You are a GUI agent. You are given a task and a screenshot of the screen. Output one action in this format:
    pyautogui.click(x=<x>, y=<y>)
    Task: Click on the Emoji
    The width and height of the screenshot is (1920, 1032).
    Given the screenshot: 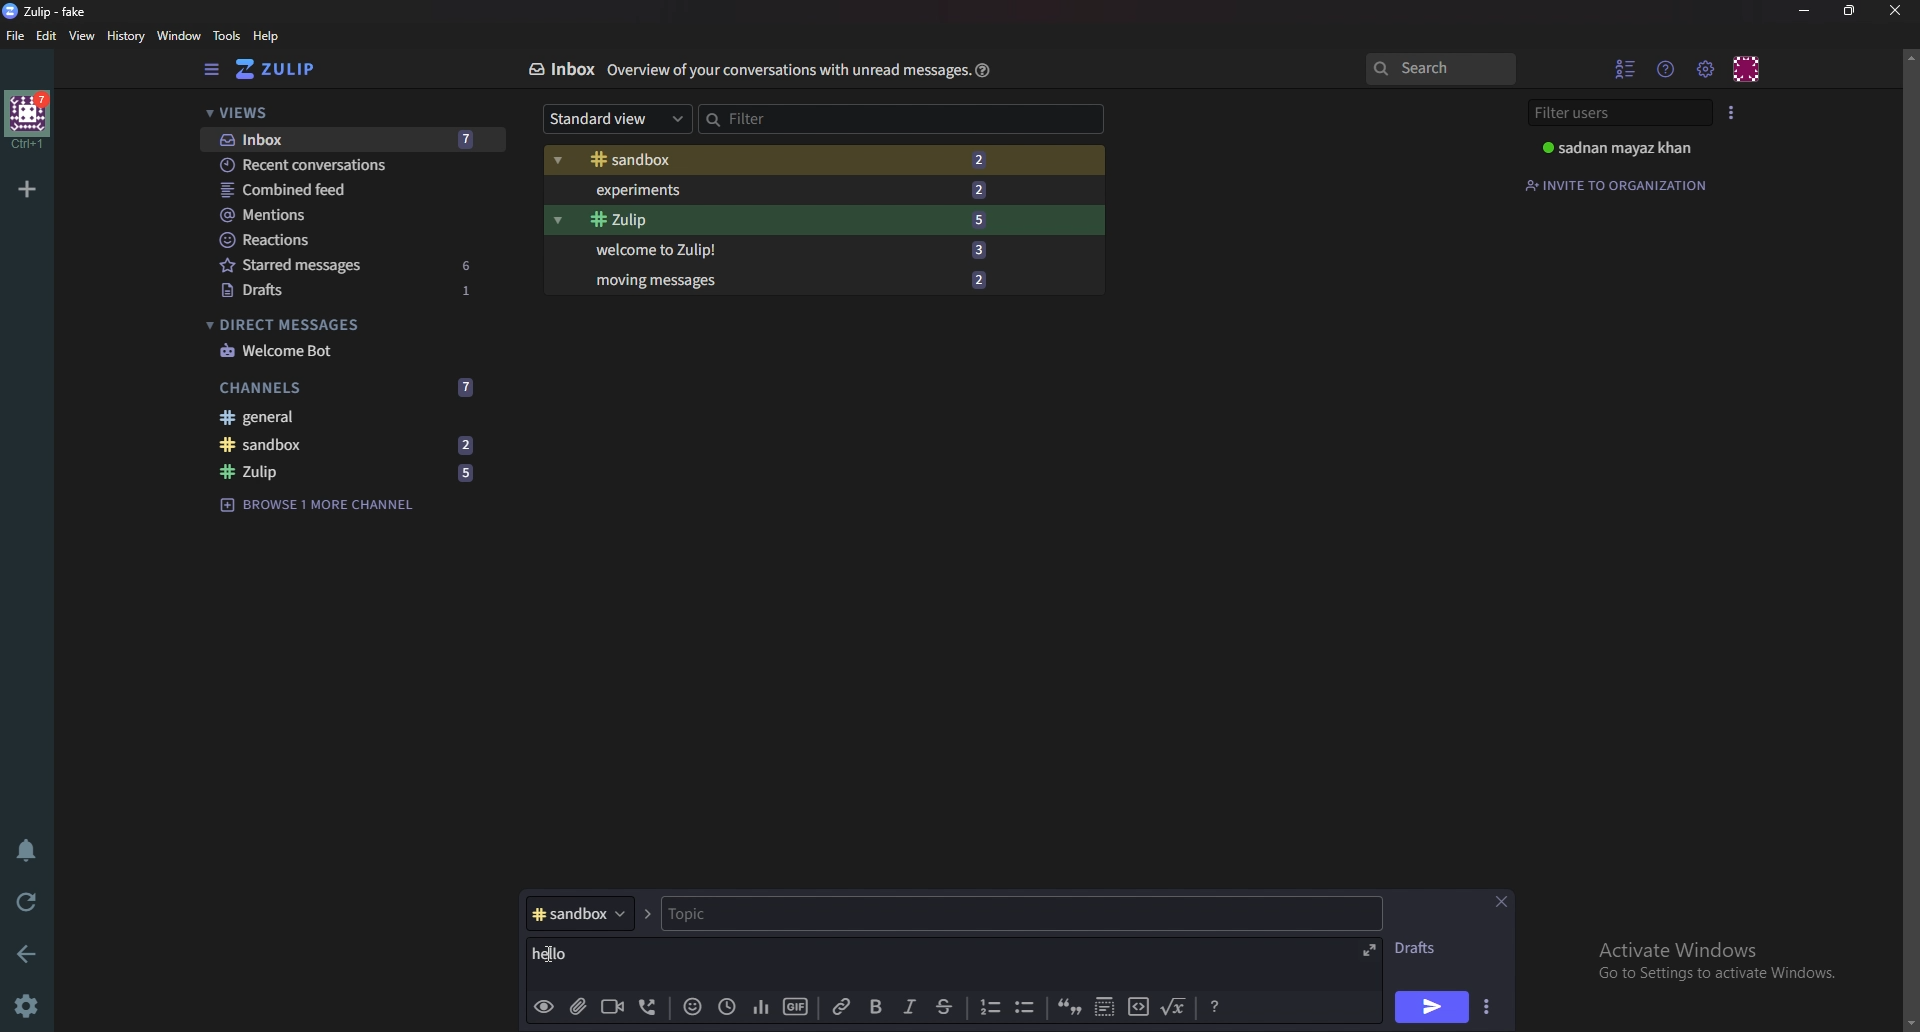 What is the action you would take?
    pyautogui.click(x=691, y=1006)
    